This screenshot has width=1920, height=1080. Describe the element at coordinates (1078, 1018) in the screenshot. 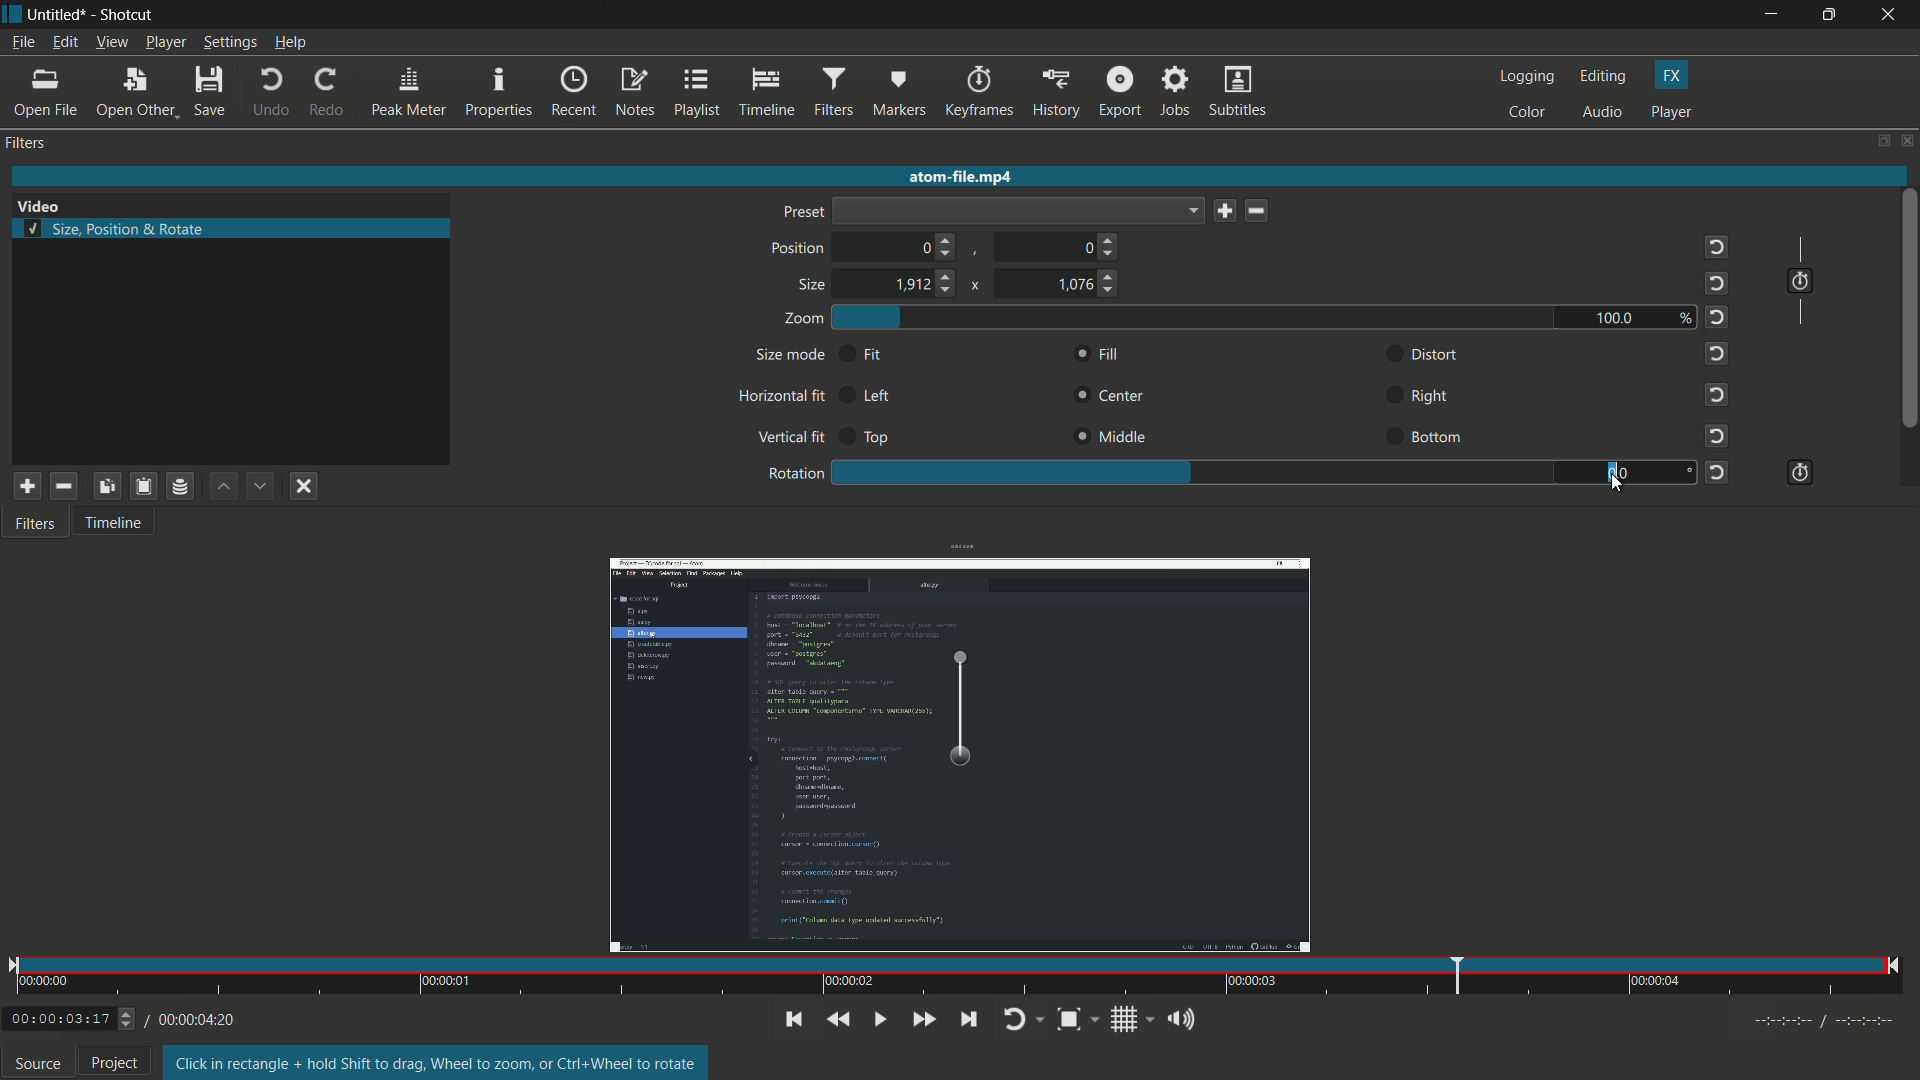

I see `toggle zoom` at that location.